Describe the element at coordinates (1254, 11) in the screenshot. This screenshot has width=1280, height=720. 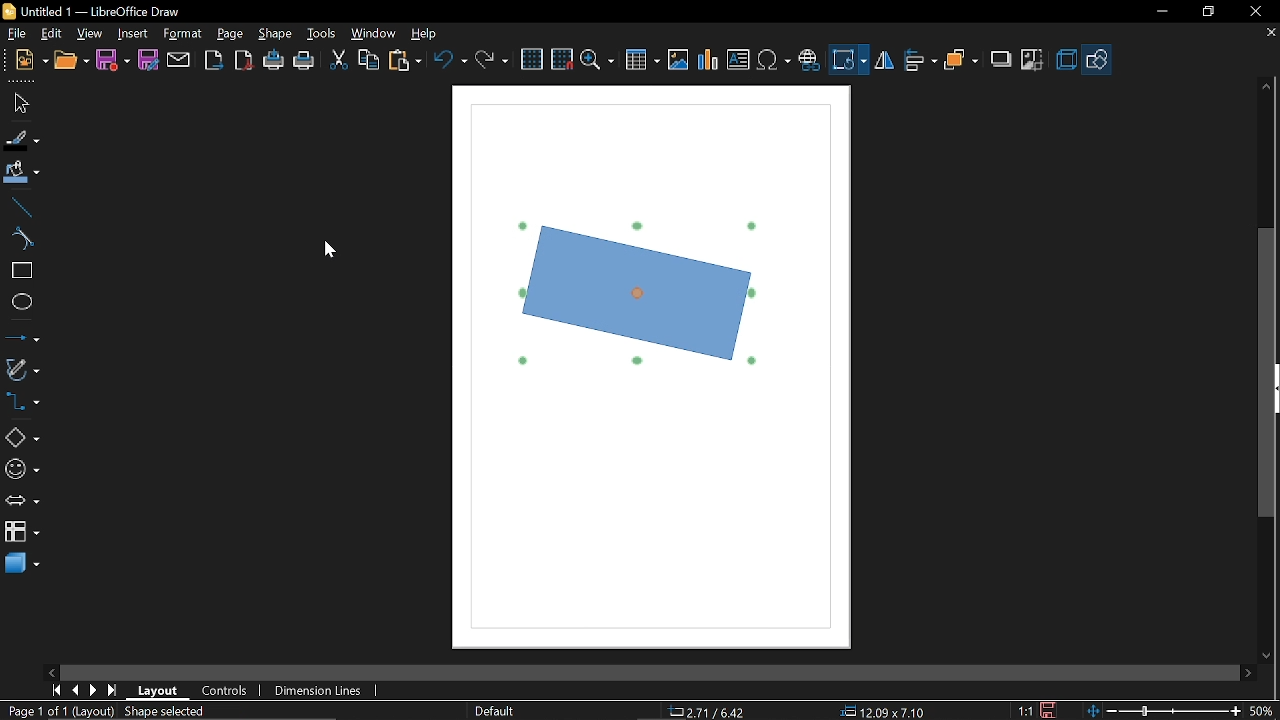
I see `close` at that location.